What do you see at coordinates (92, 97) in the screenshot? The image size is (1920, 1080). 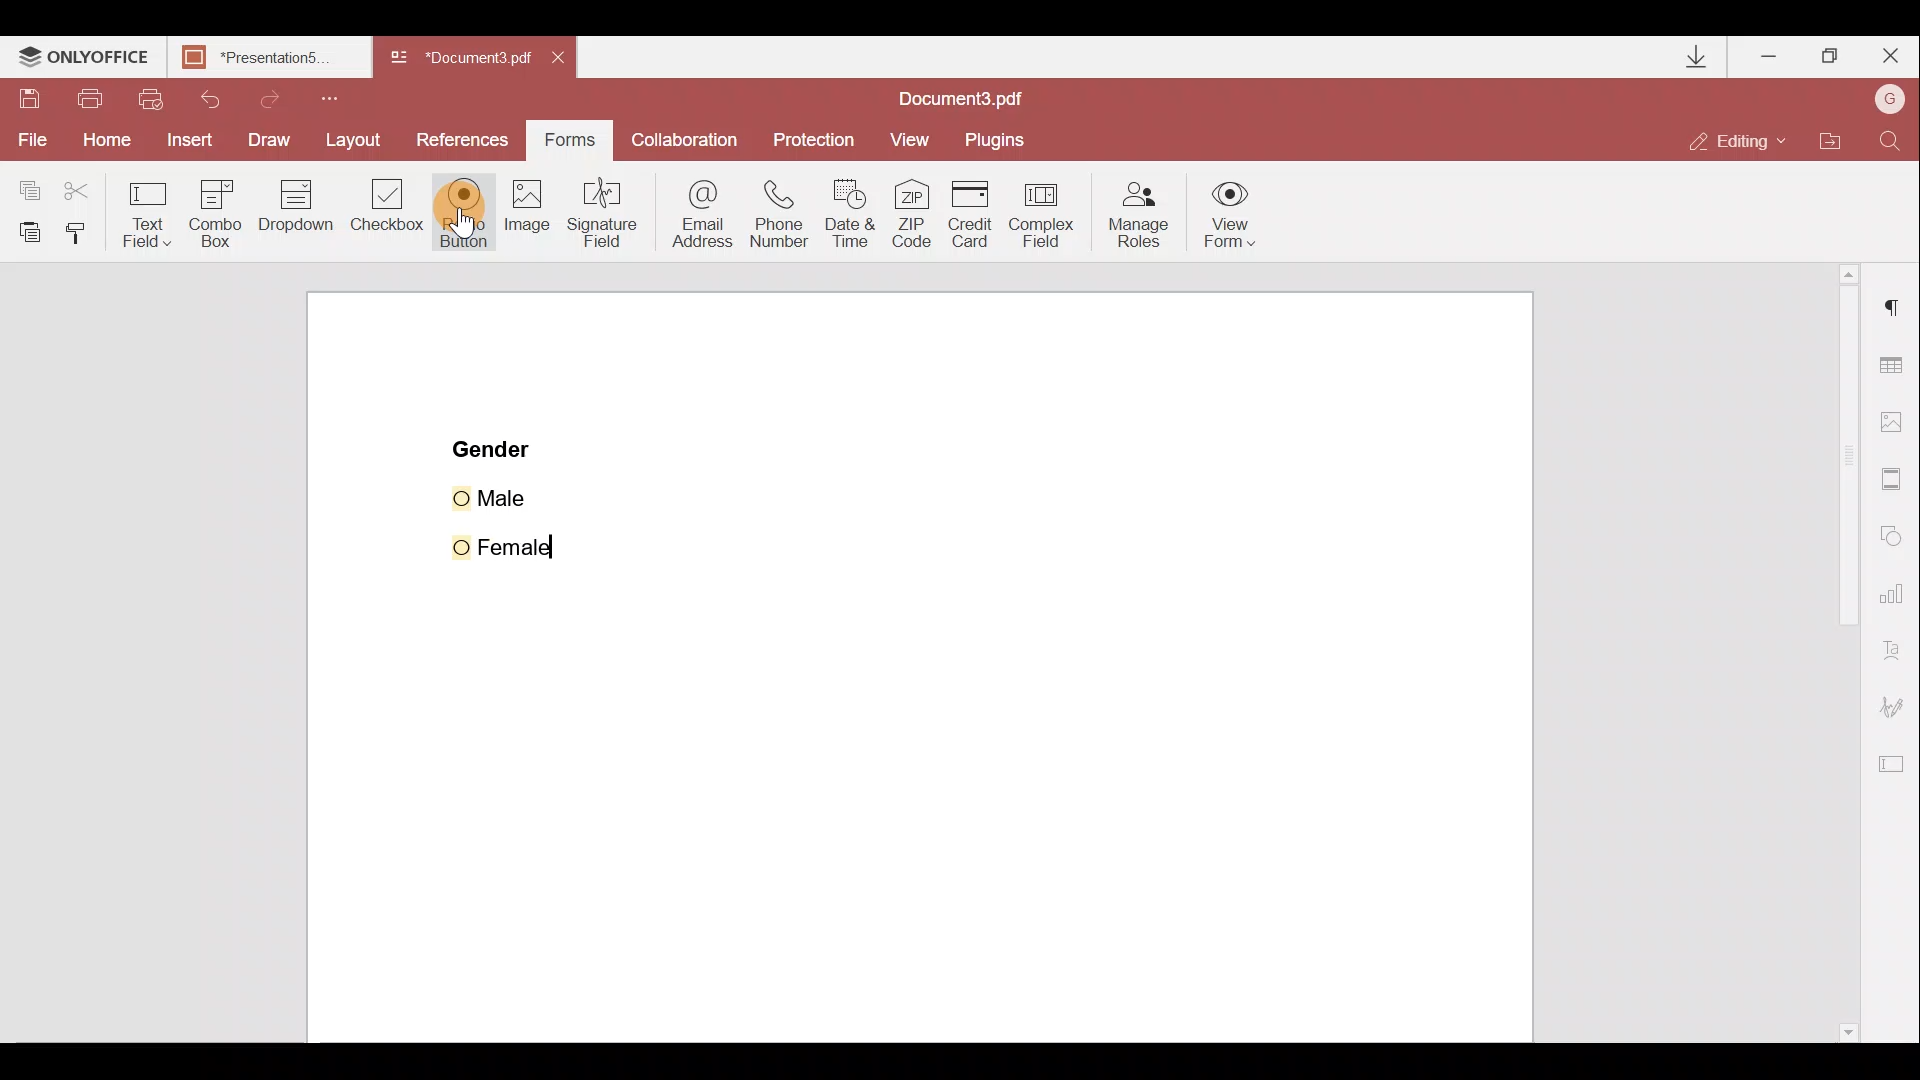 I see `Print file` at bounding box center [92, 97].